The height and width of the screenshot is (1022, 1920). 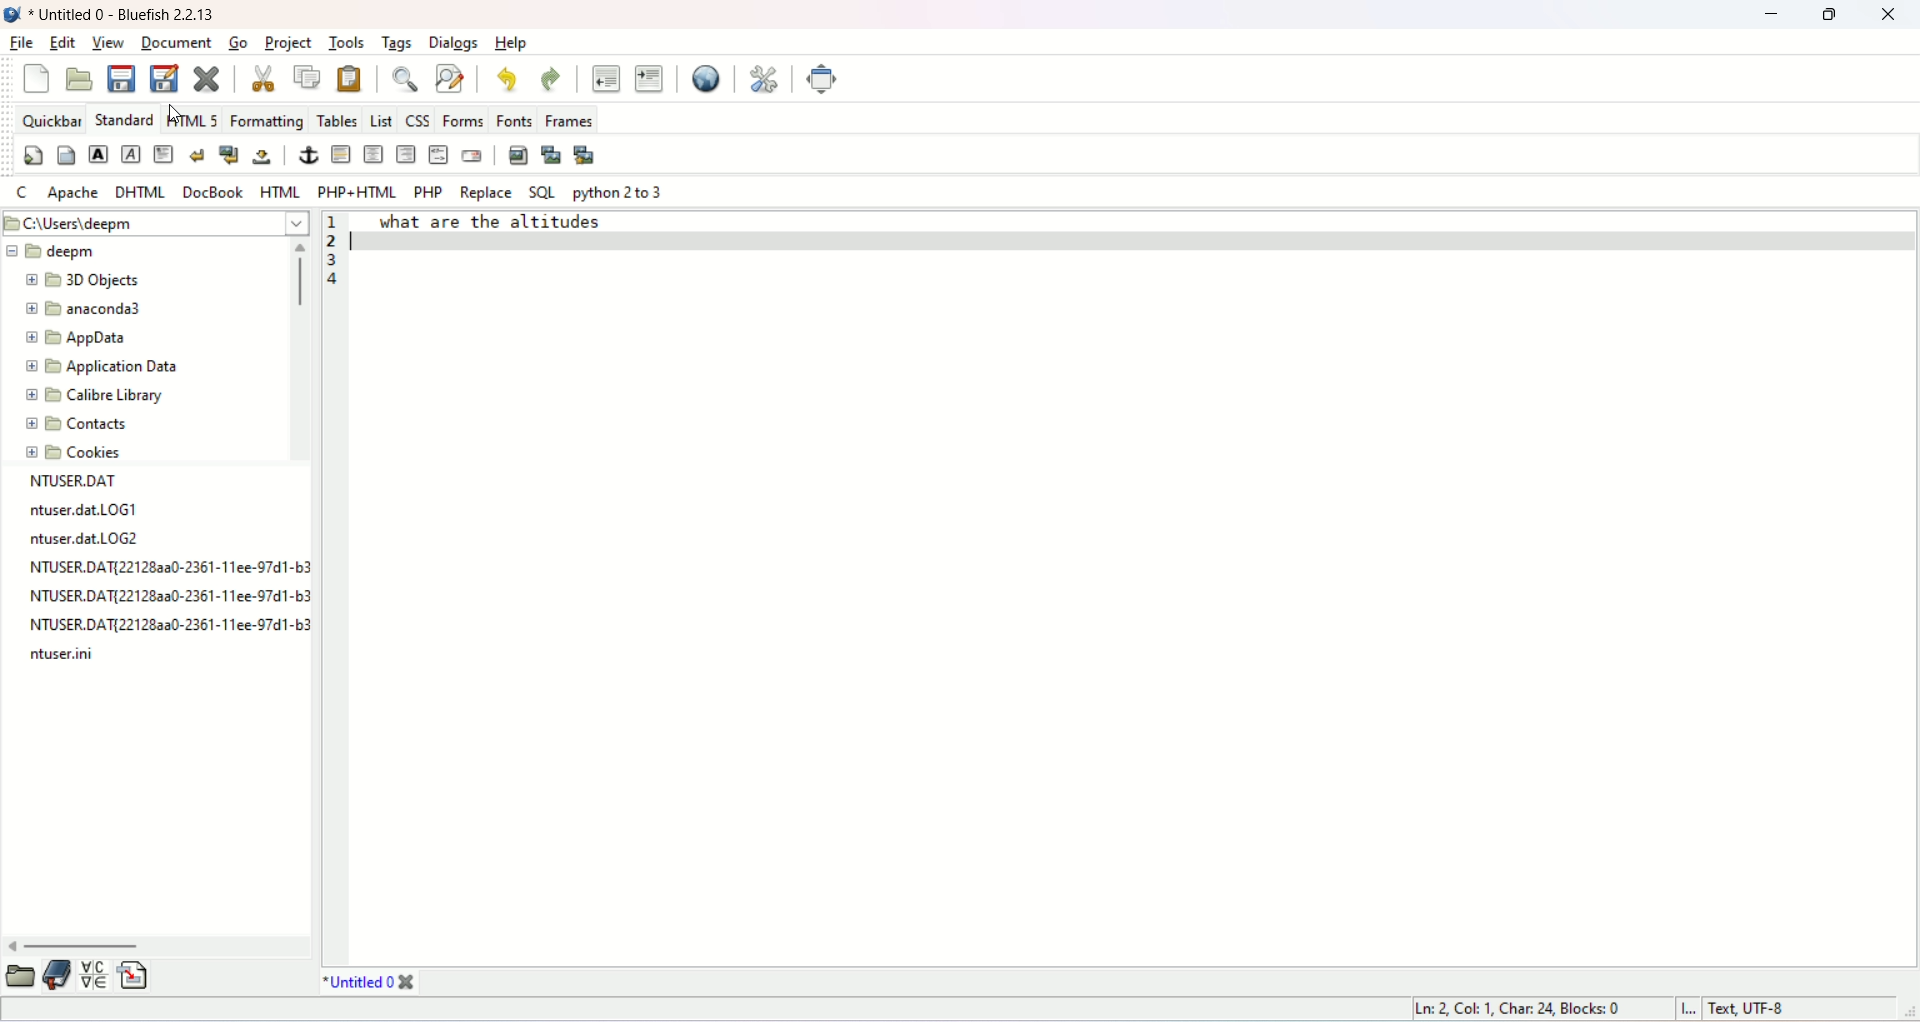 I want to click on deepm, so click(x=52, y=250).